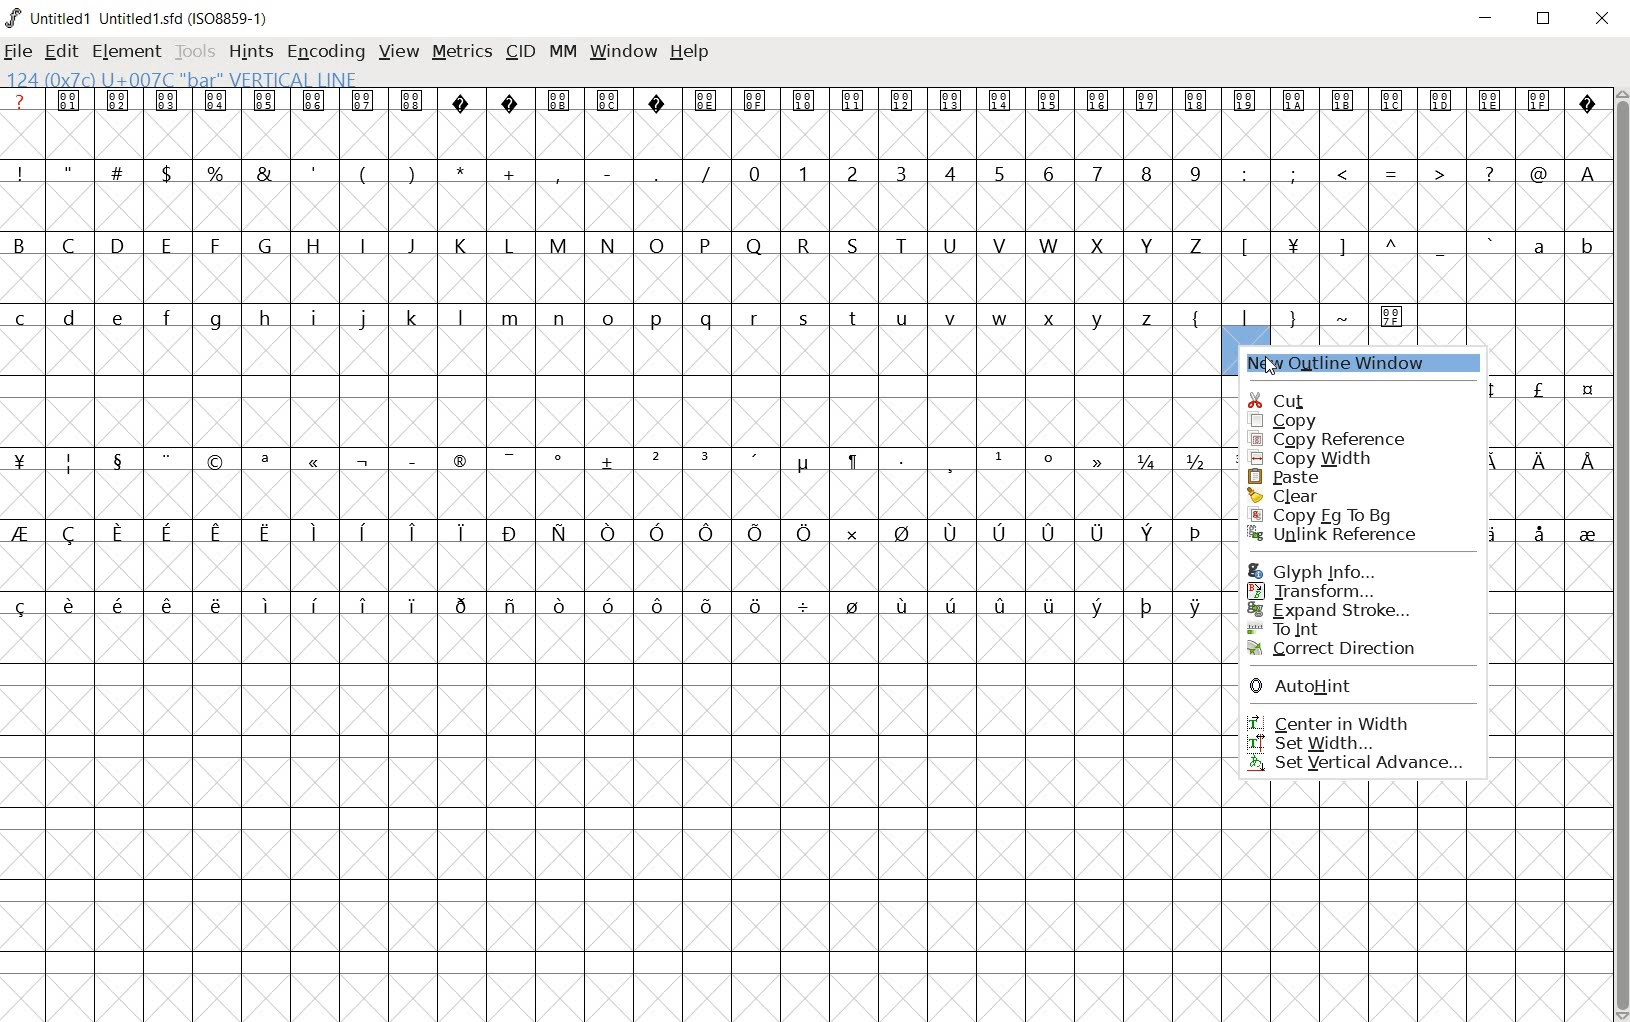 The width and height of the screenshot is (1630, 1022). Describe the element at coordinates (625, 50) in the screenshot. I see `window` at that location.